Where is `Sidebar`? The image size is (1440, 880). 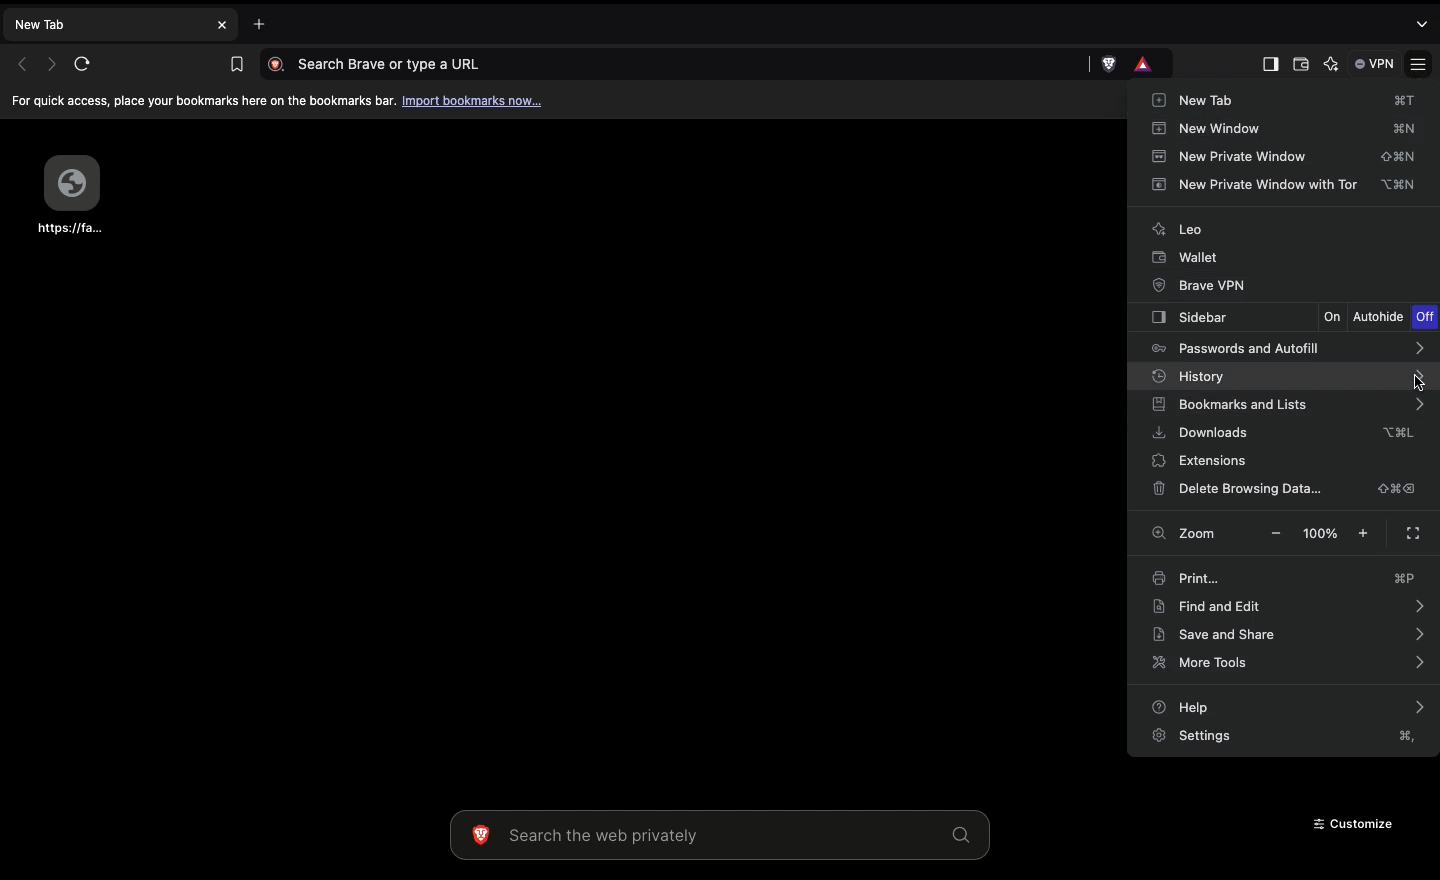
Sidebar is located at coordinates (1193, 316).